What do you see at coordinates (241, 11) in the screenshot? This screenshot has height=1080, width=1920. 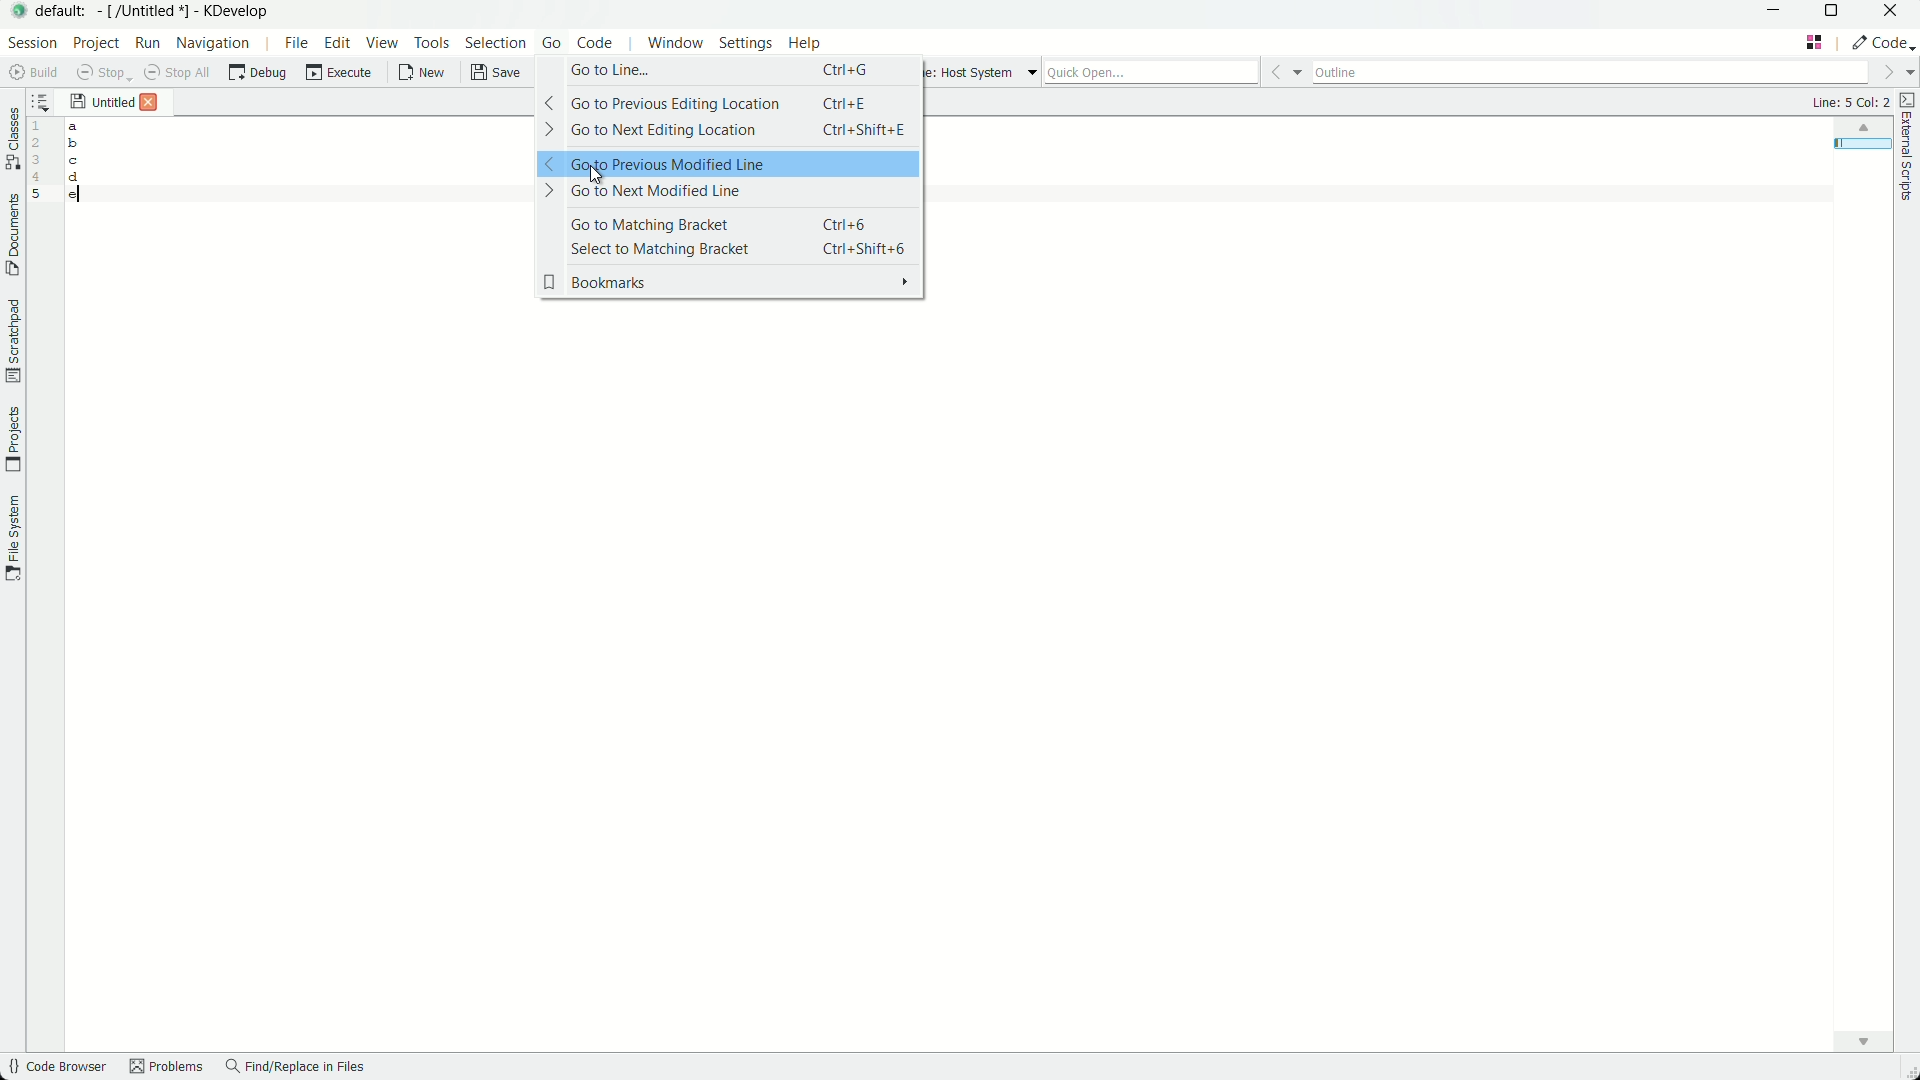 I see `kdevelop` at bounding box center [241, 11].